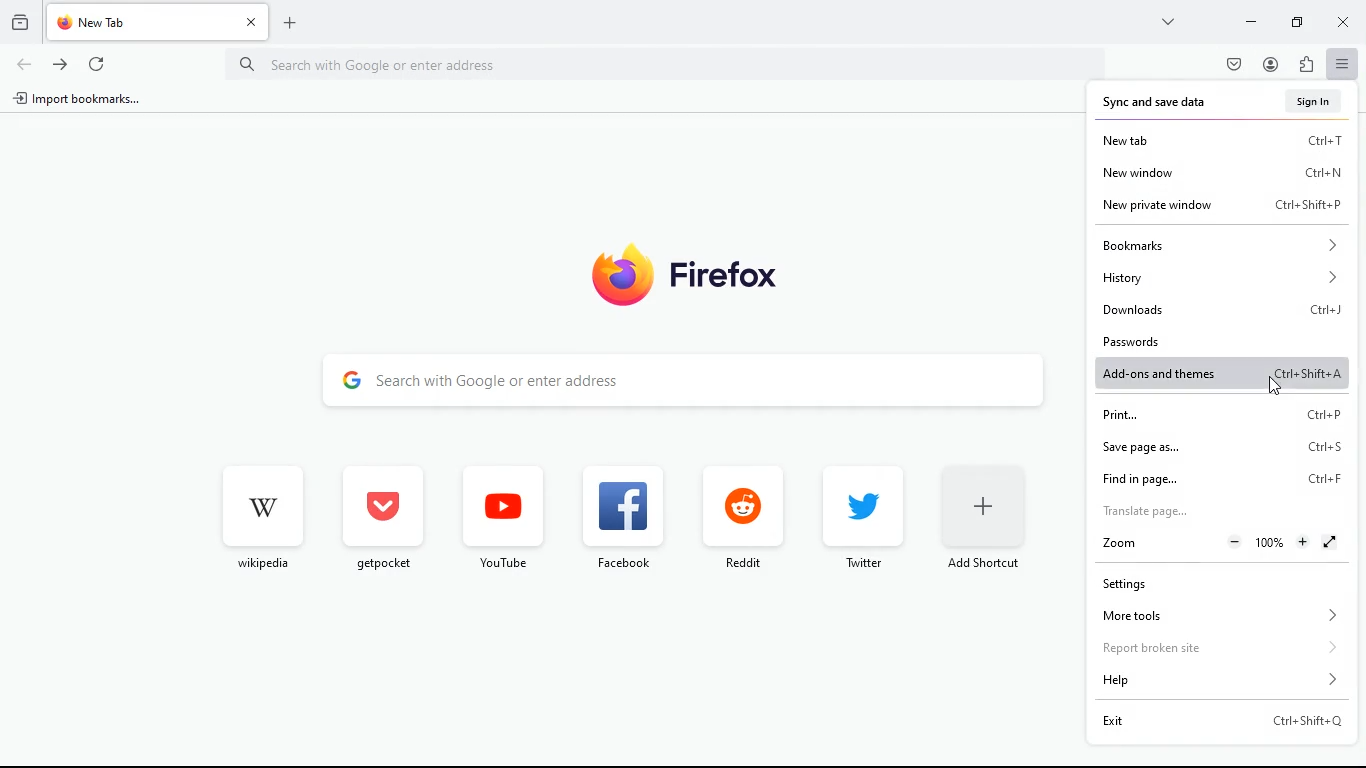 Image resolution: width=1366 pixels, height=768 pixels. I want to click on translate page, so click(1212, 508).